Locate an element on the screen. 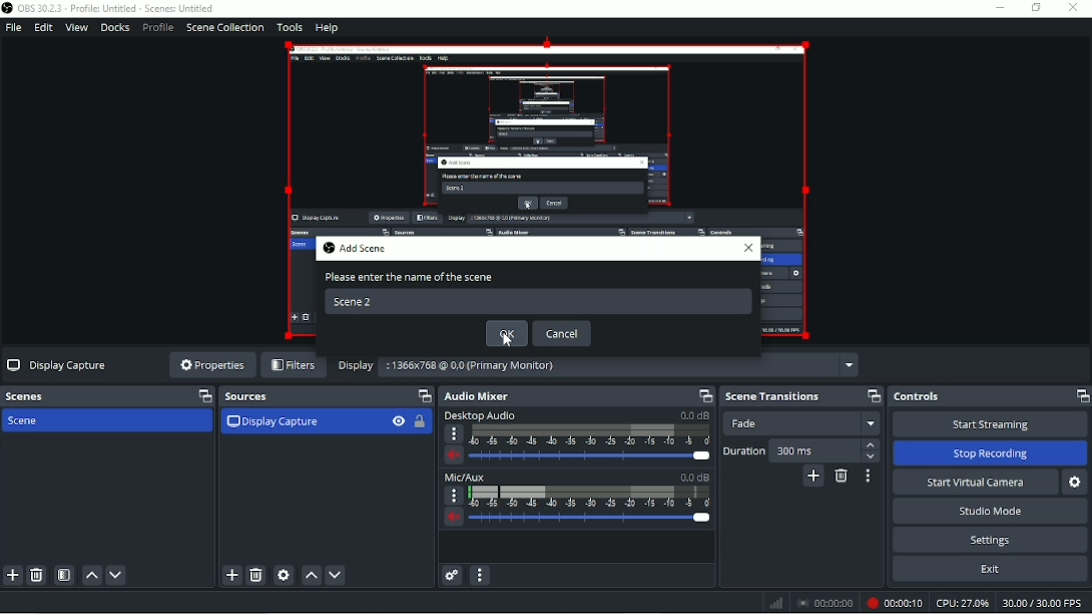 The image size is (1092, 614). Open scene filters is located at coordinates (65, 576).